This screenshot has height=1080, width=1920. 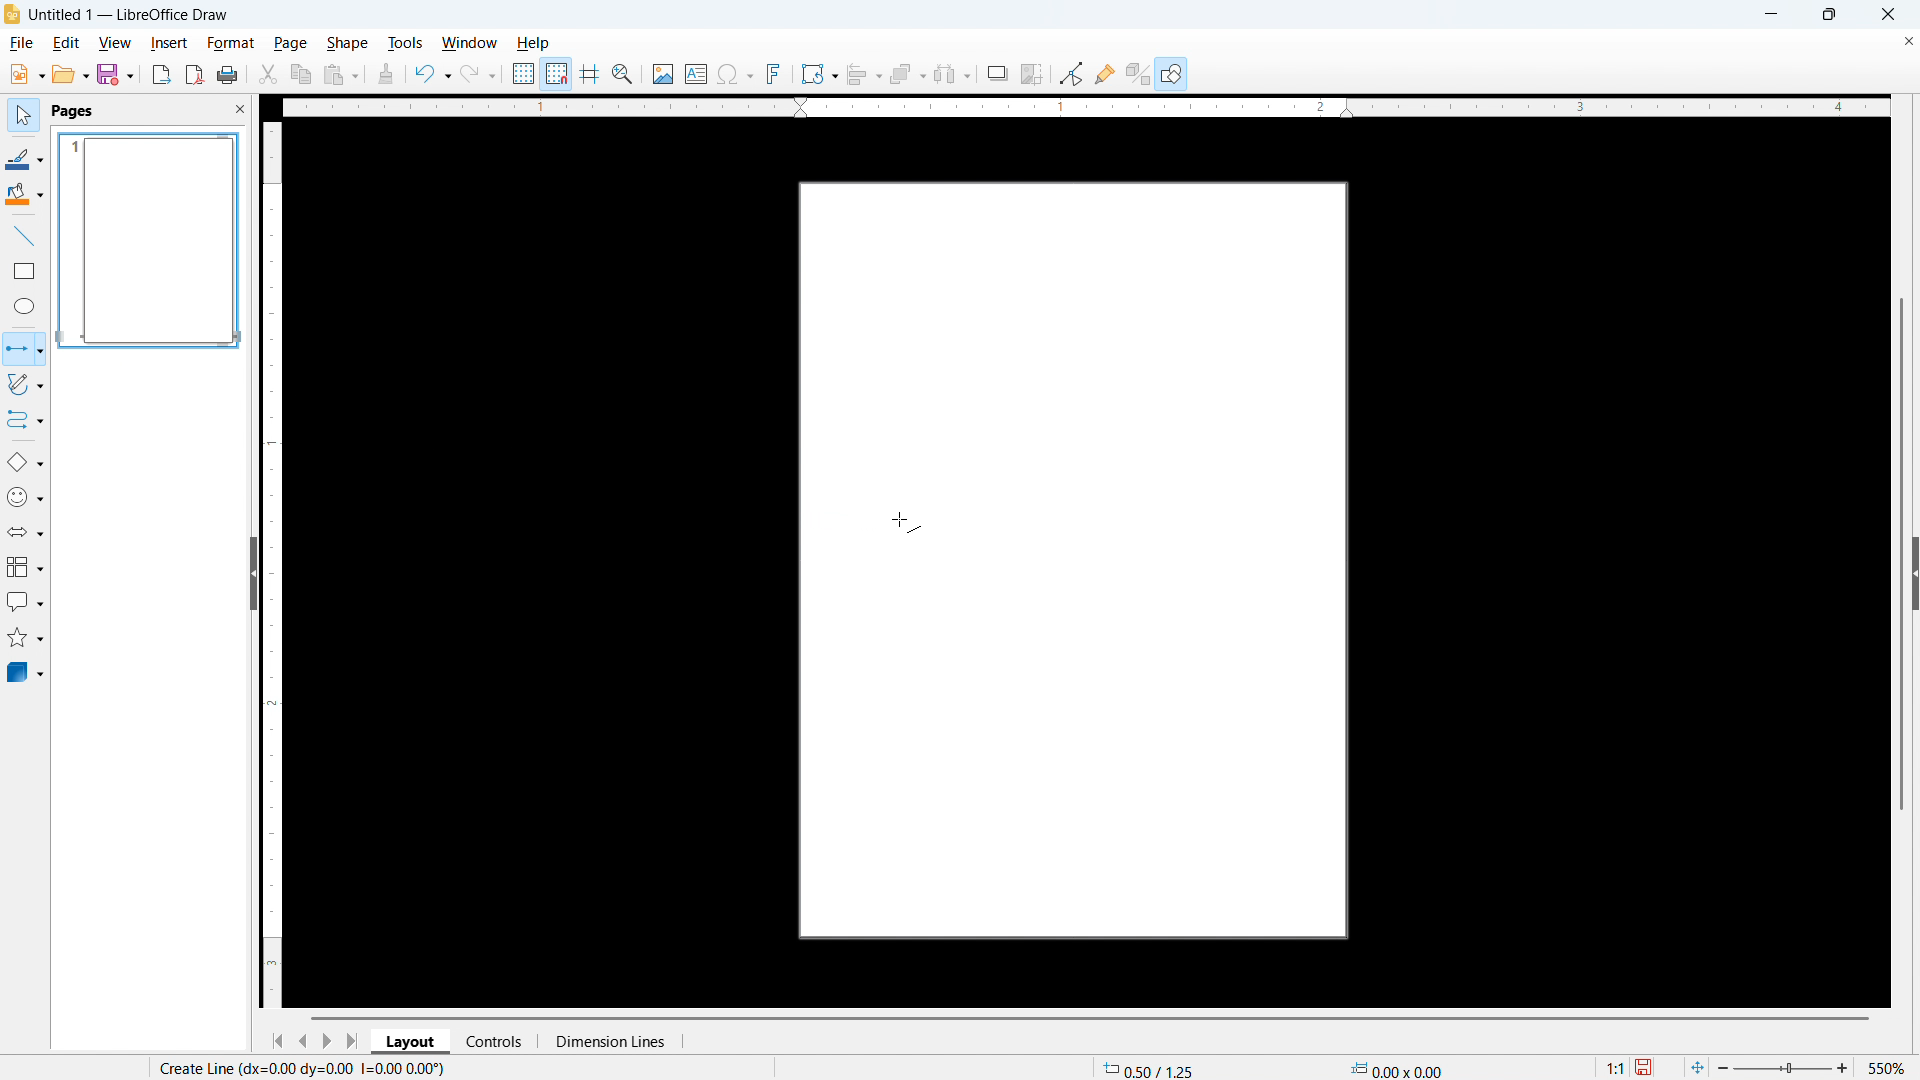 What do you see at coordinates (273, 565) in the screenshot?
I see `Vertical ruler ` at bounding box center [273, 565].